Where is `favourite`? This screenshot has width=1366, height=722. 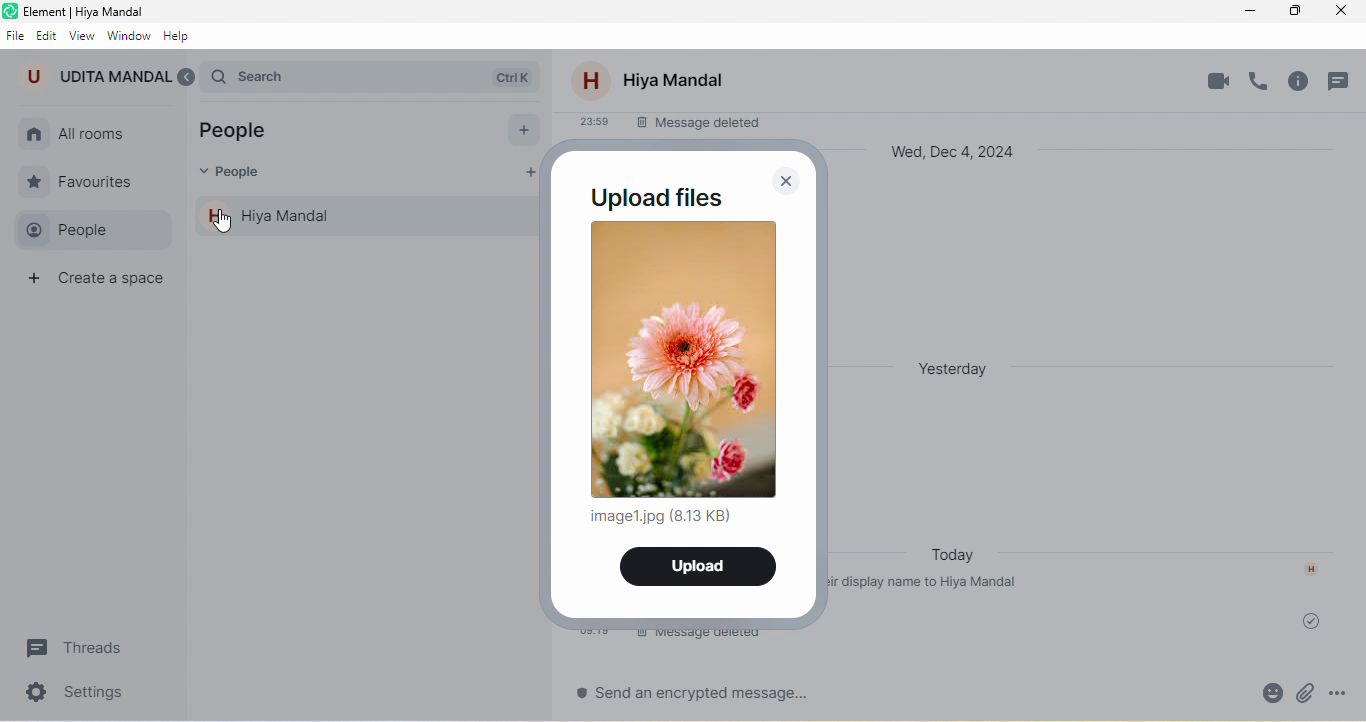 favourite is located at coordinates (86, 179).